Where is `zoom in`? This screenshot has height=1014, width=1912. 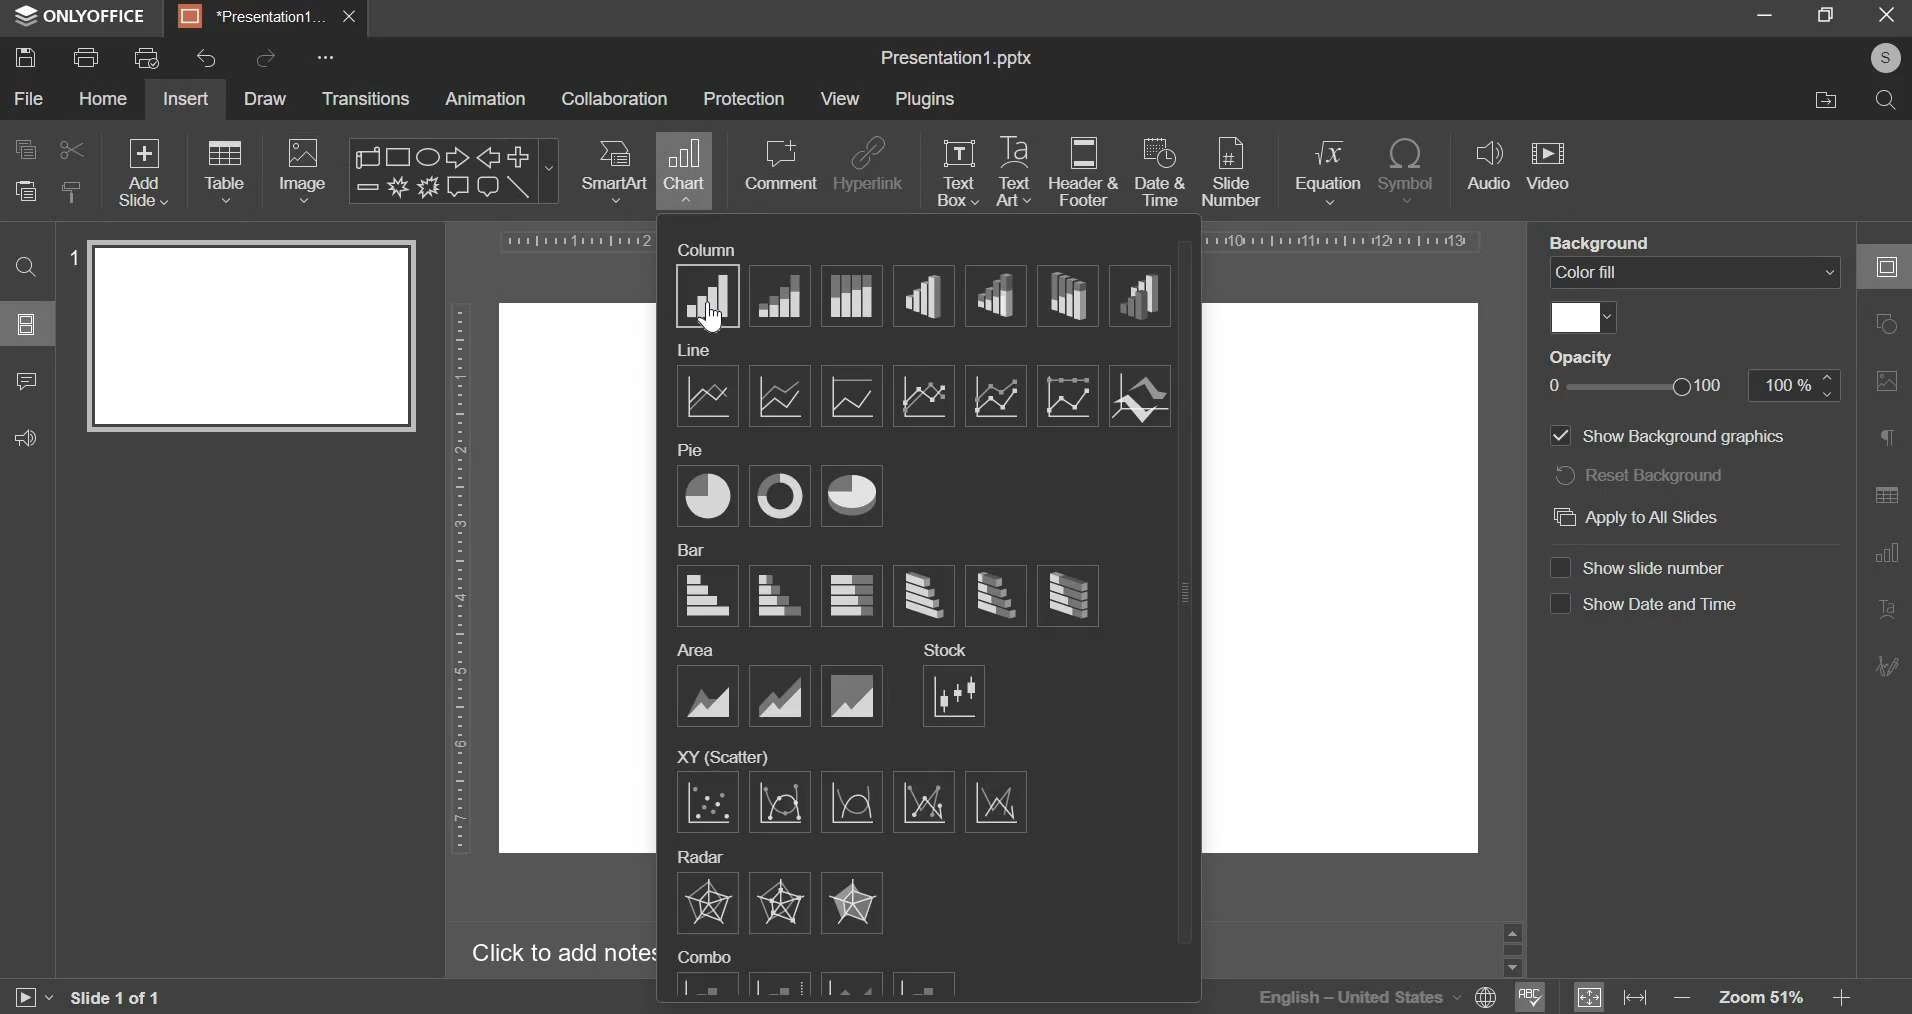
zoom in is located at coordinates (1842, 999).